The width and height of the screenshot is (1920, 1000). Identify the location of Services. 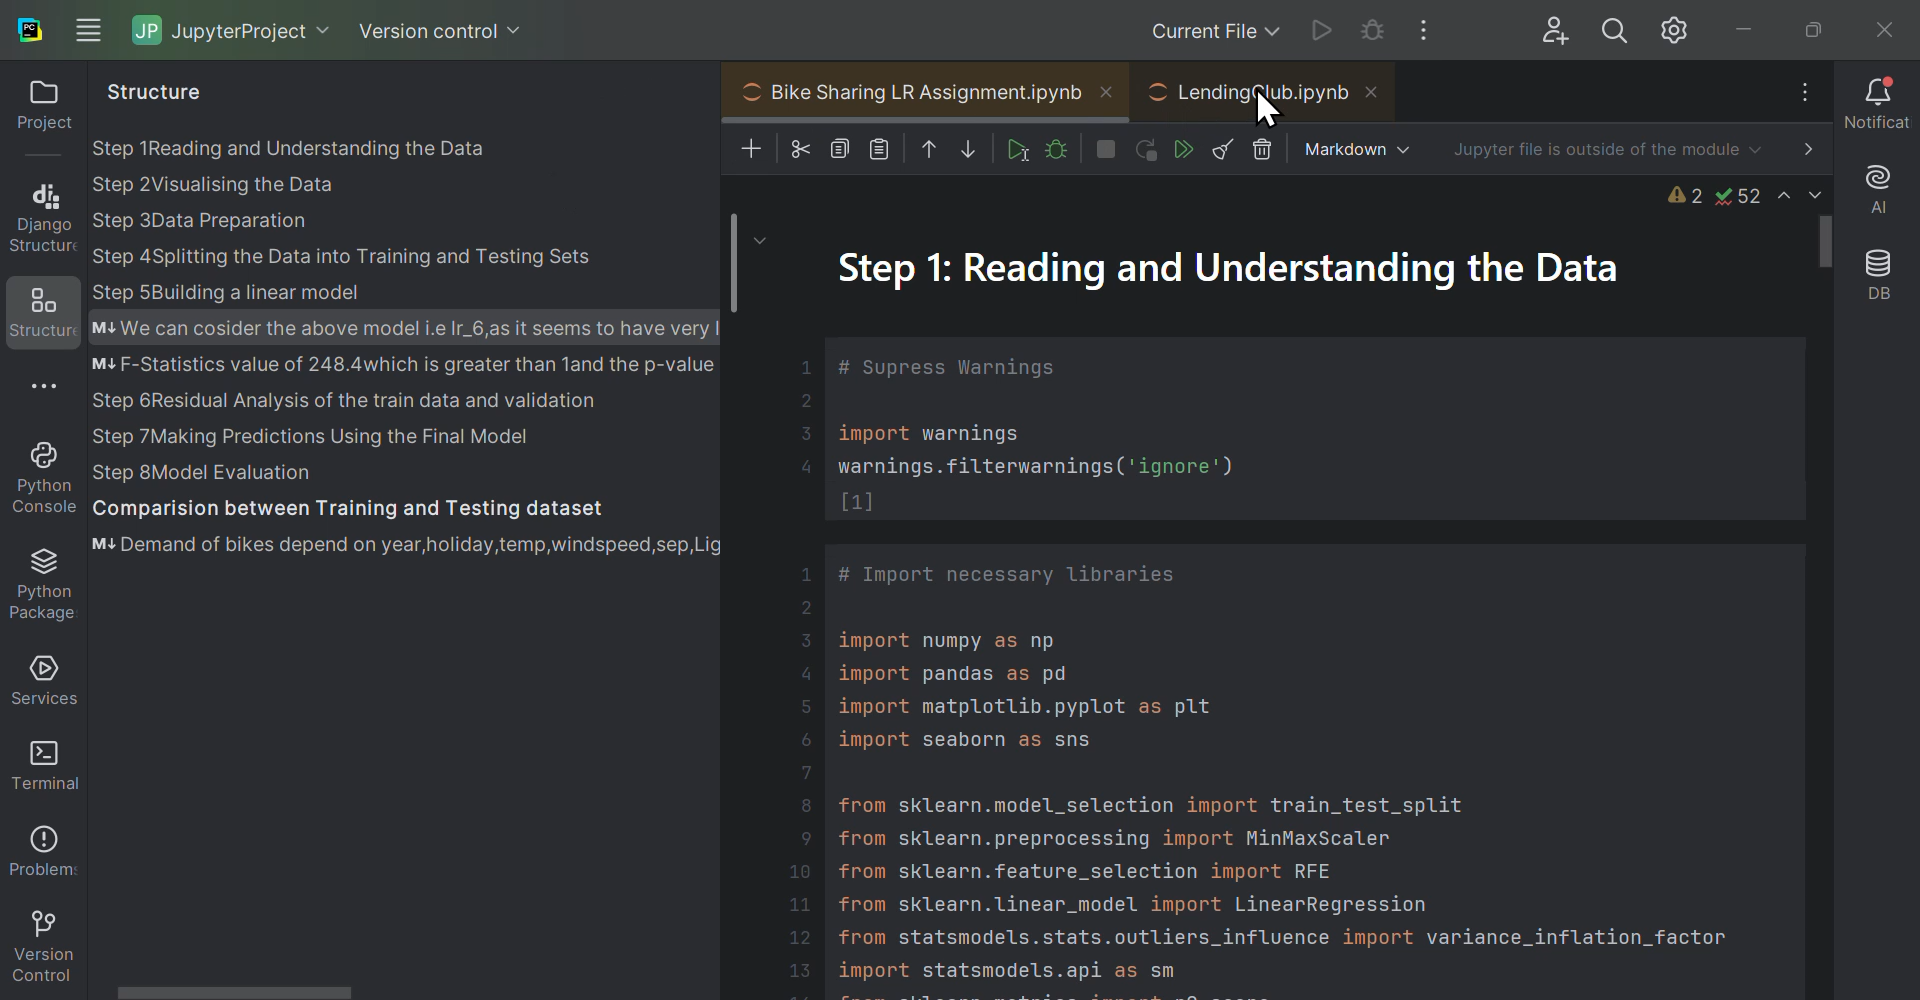
(41, 682).